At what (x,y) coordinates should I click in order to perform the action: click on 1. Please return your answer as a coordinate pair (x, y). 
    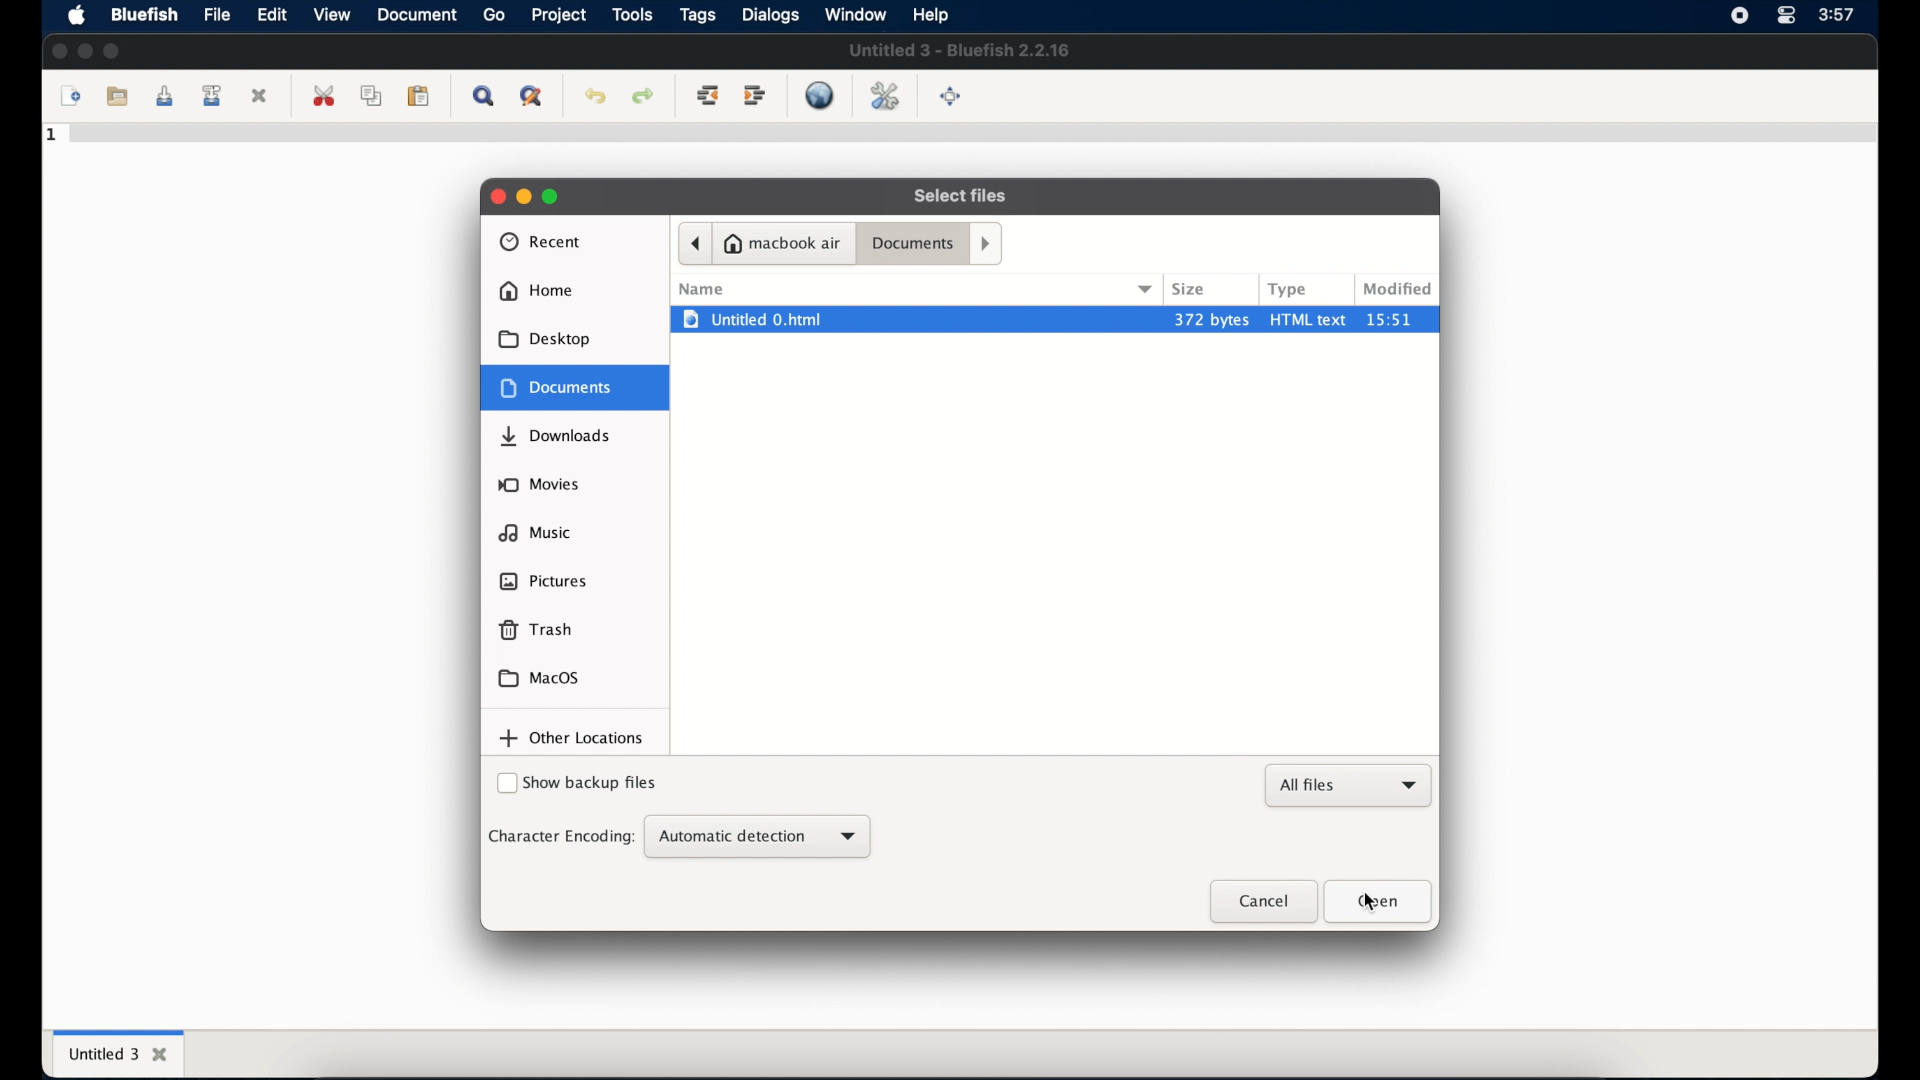
    Looking at the image, I should click on (53, 135).